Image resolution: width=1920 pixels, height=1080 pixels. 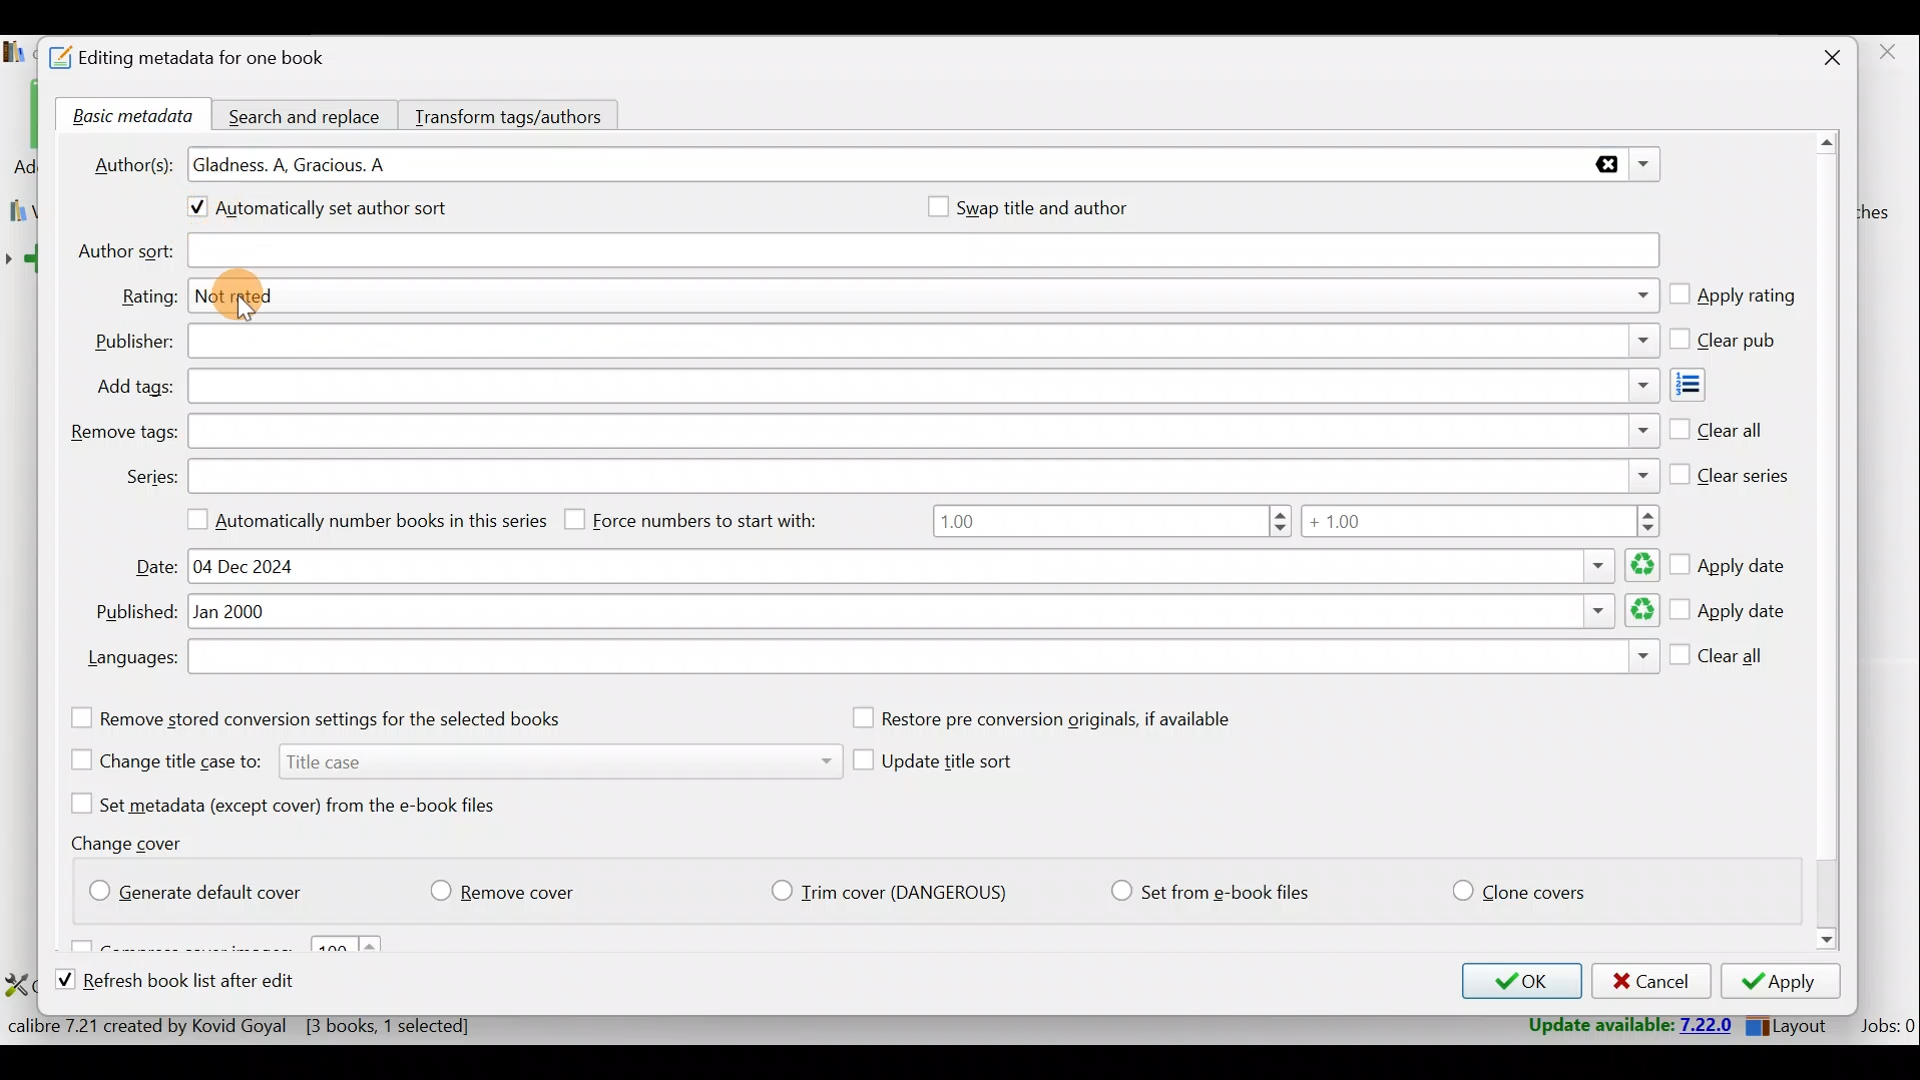 What do you see at coordinates (921, 431) in the screenshot?
I see `Remove tags` at bounding box center [921, 431].